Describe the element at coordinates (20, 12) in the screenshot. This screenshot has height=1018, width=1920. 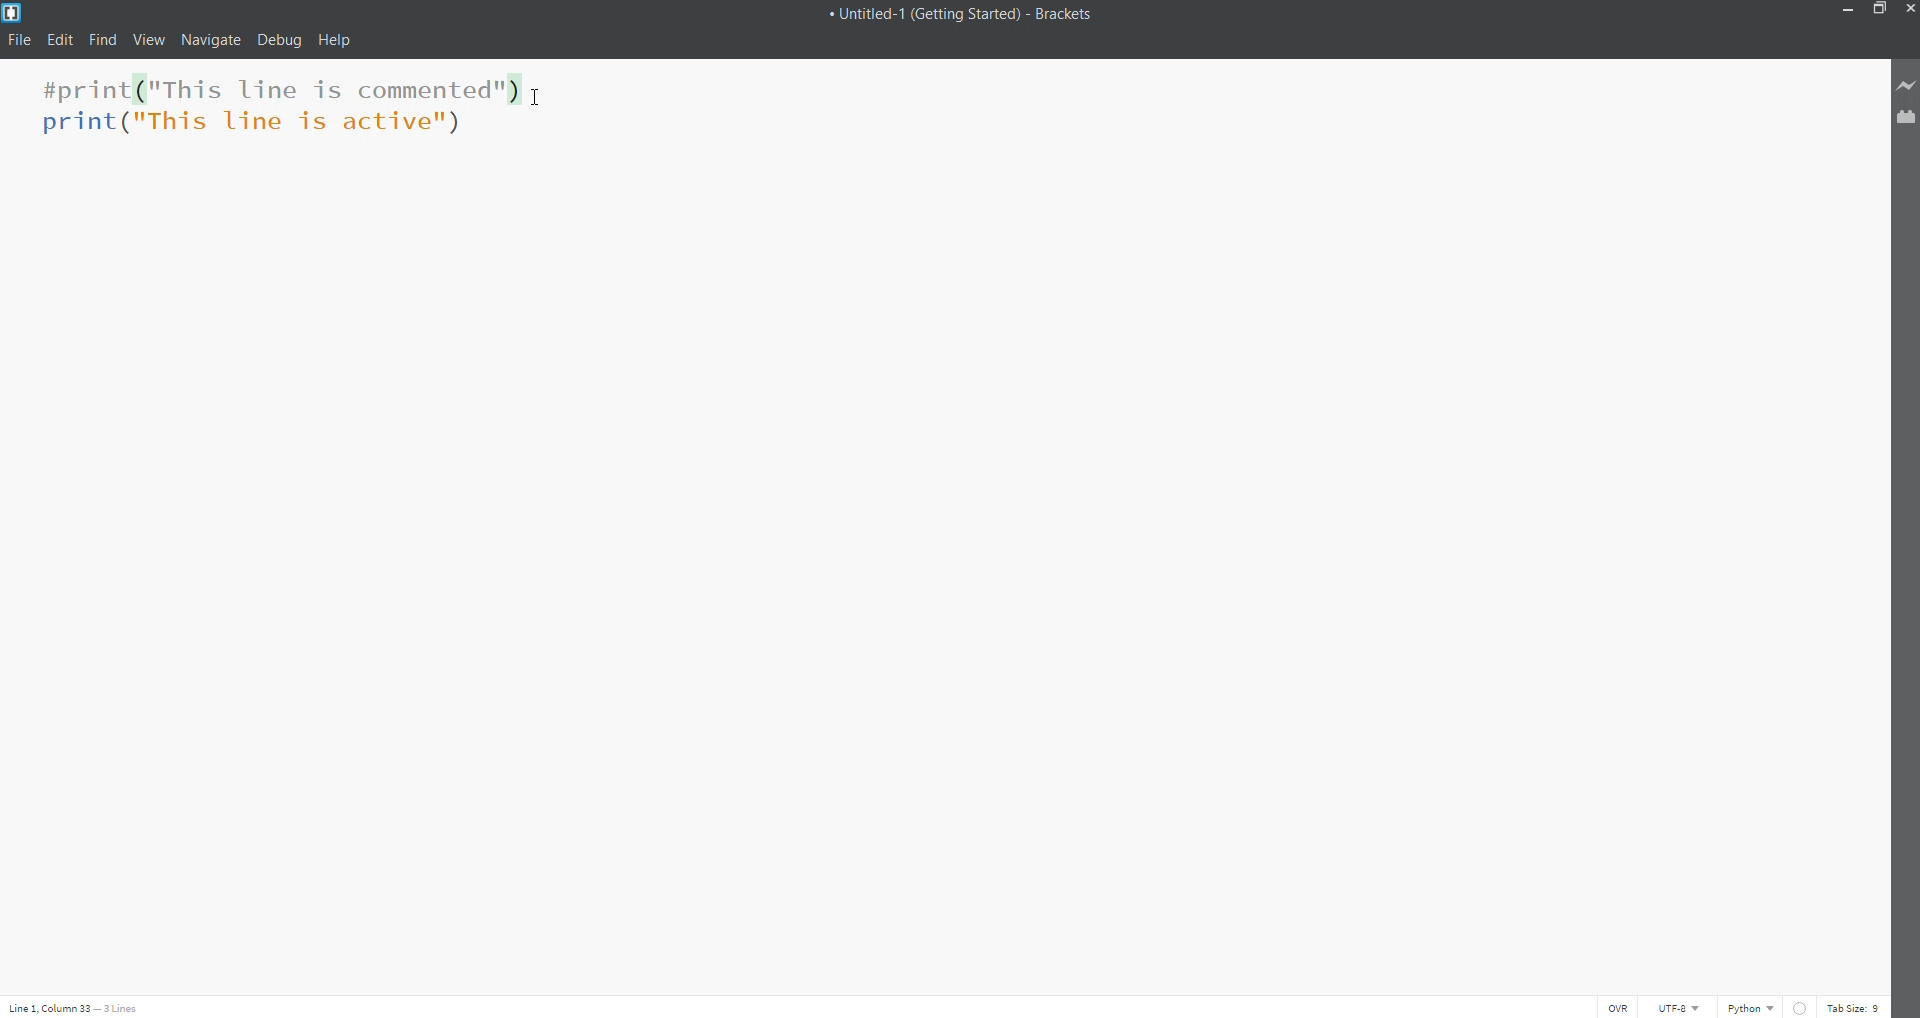
I see `Logo` at that location.